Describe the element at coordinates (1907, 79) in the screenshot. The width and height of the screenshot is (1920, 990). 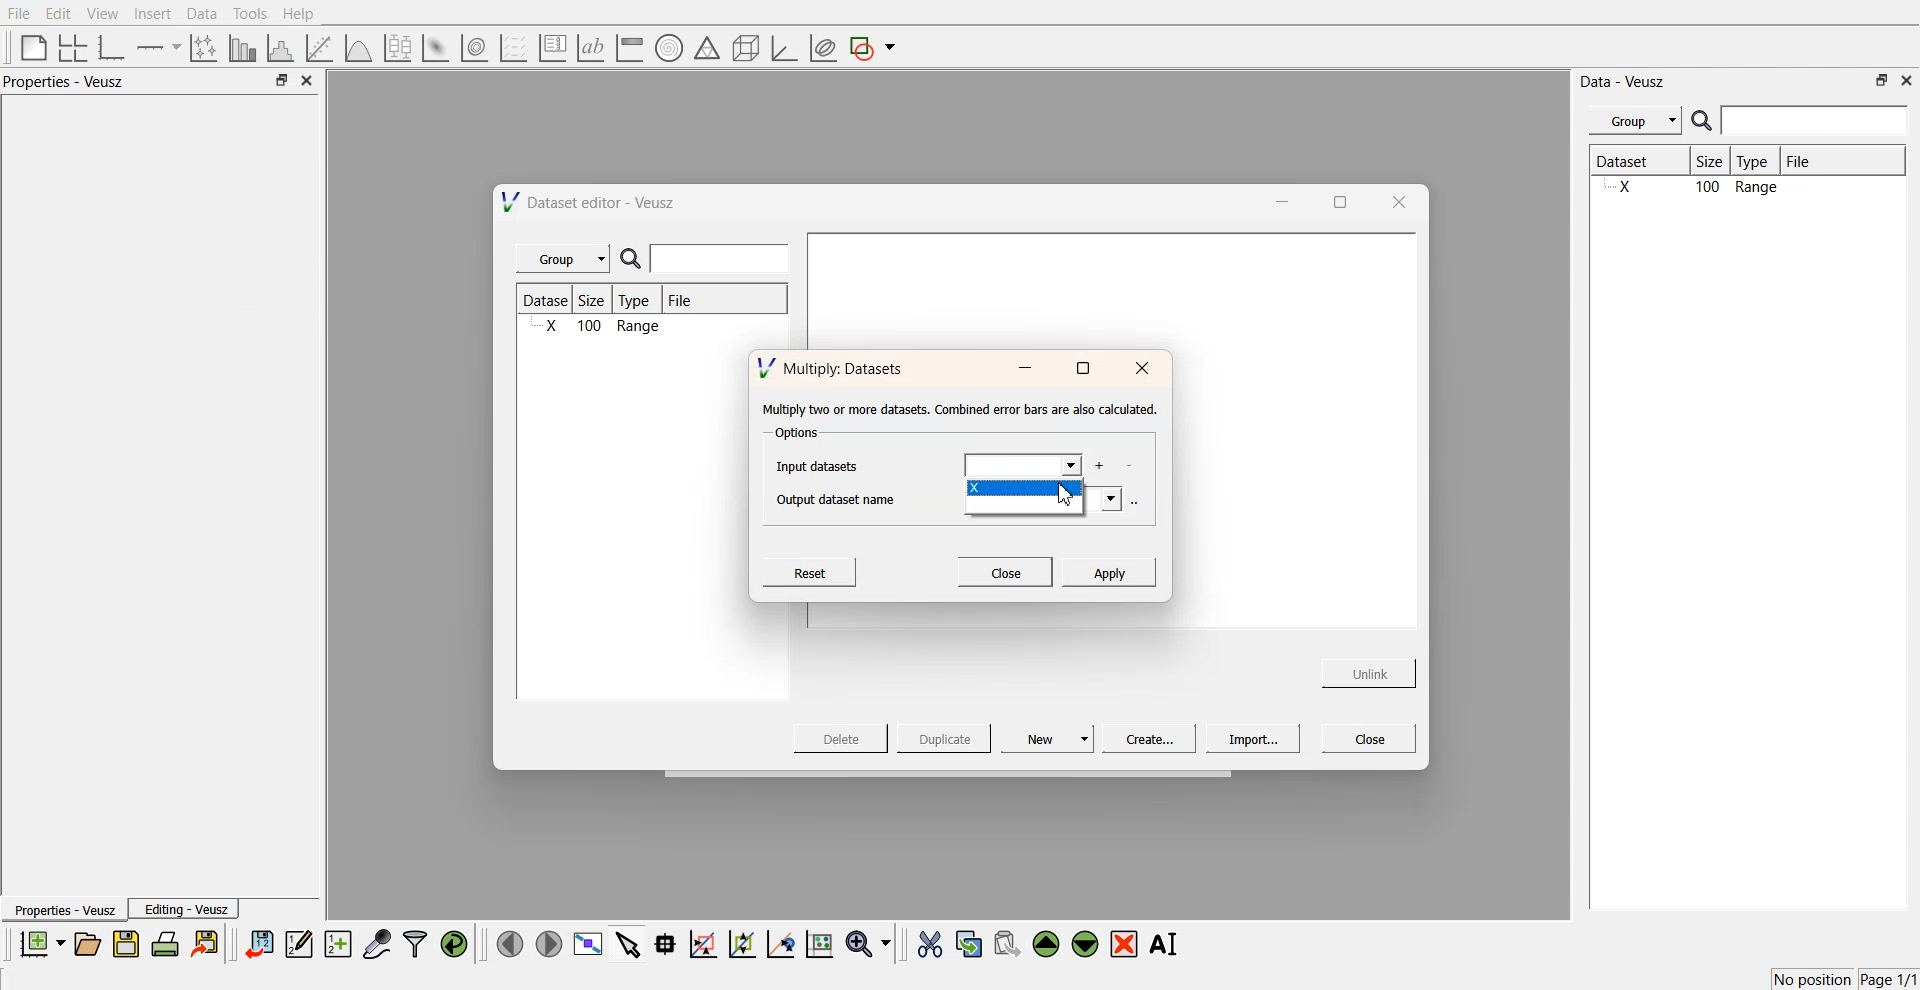
I see `close` at that location.